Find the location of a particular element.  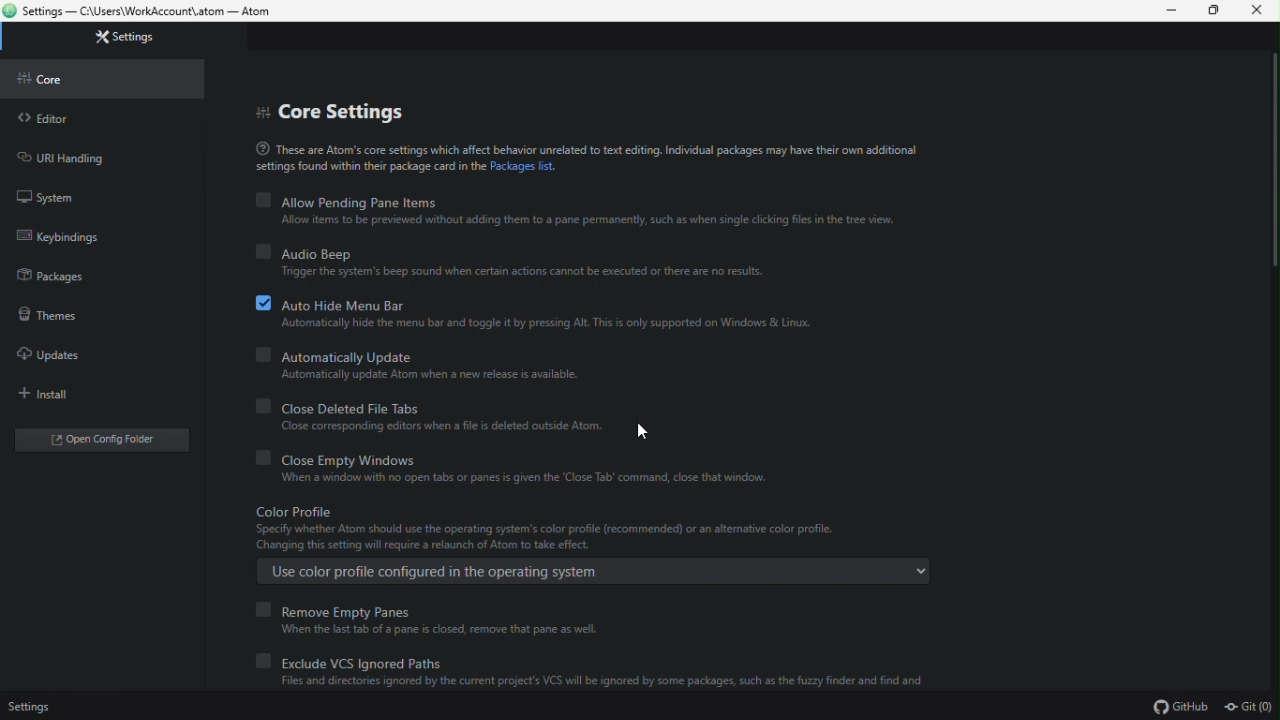

Allow Pending Pane Items is located at coordinates (349, 201).